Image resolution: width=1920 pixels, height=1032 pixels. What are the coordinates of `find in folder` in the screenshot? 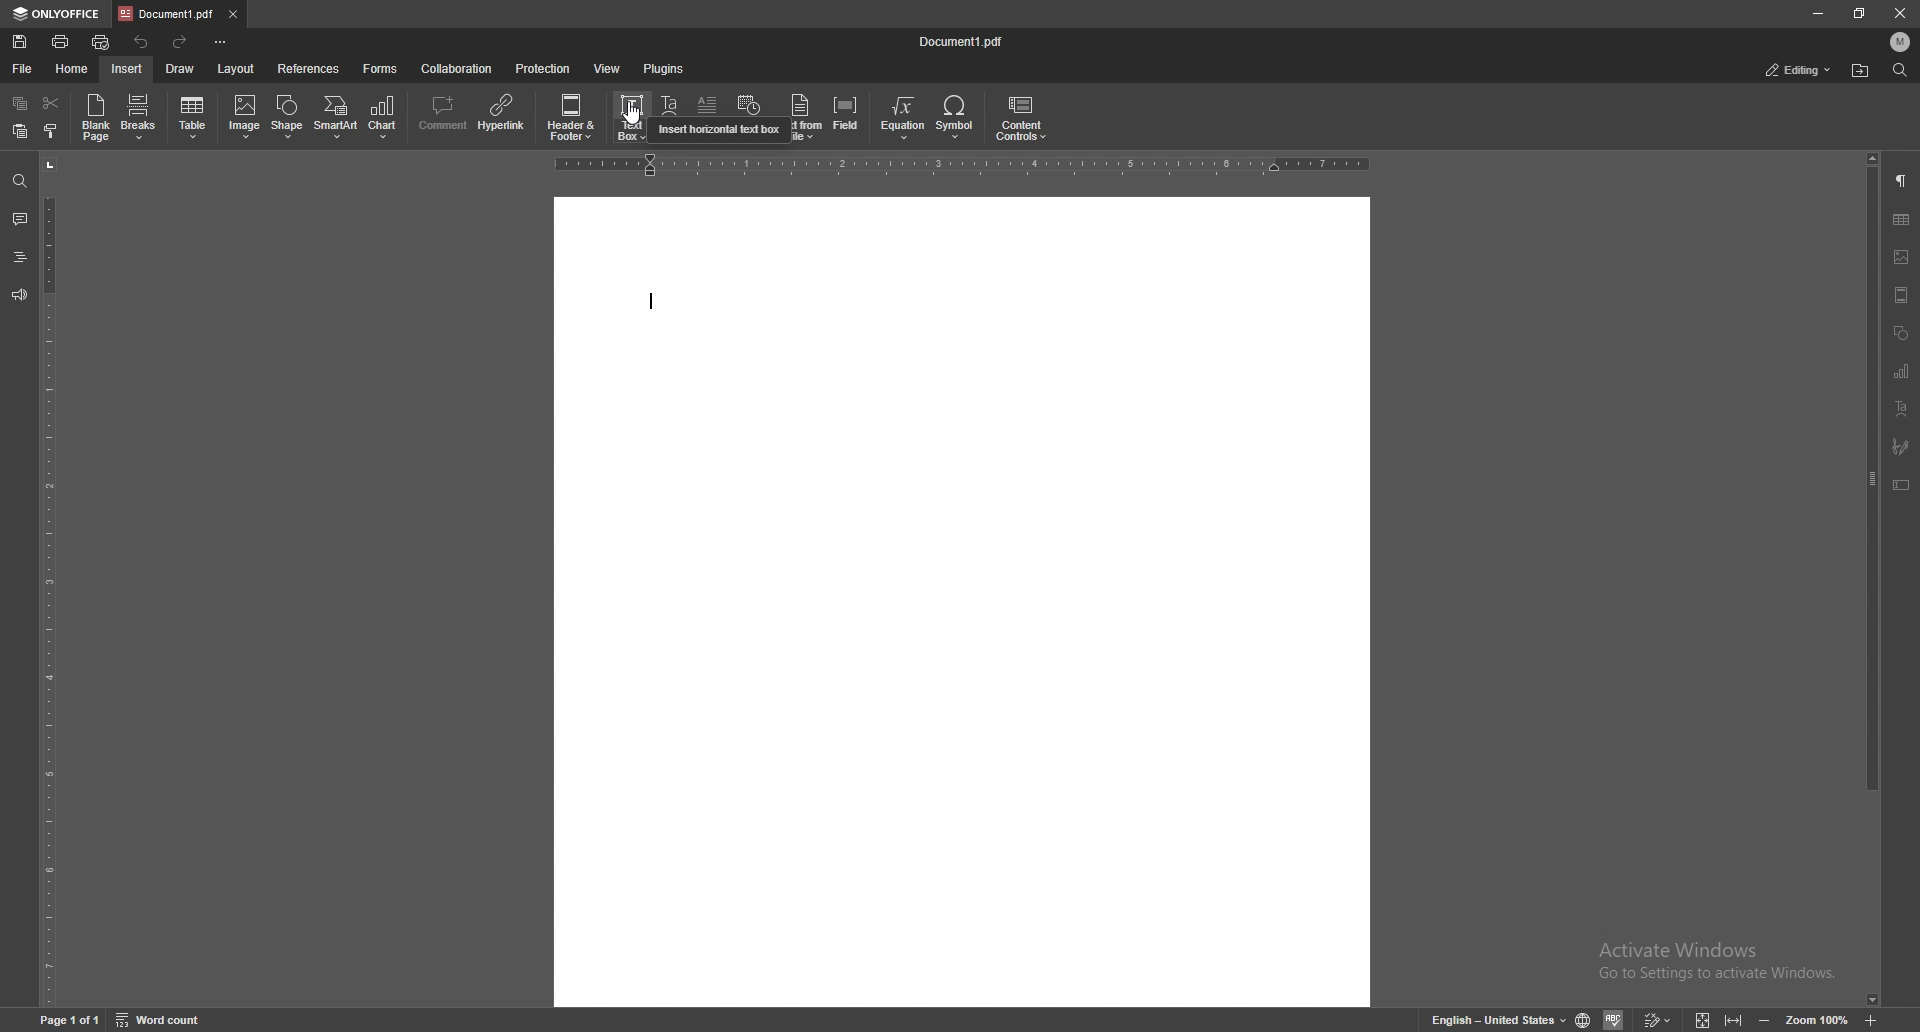 It's located at (1860, 71).